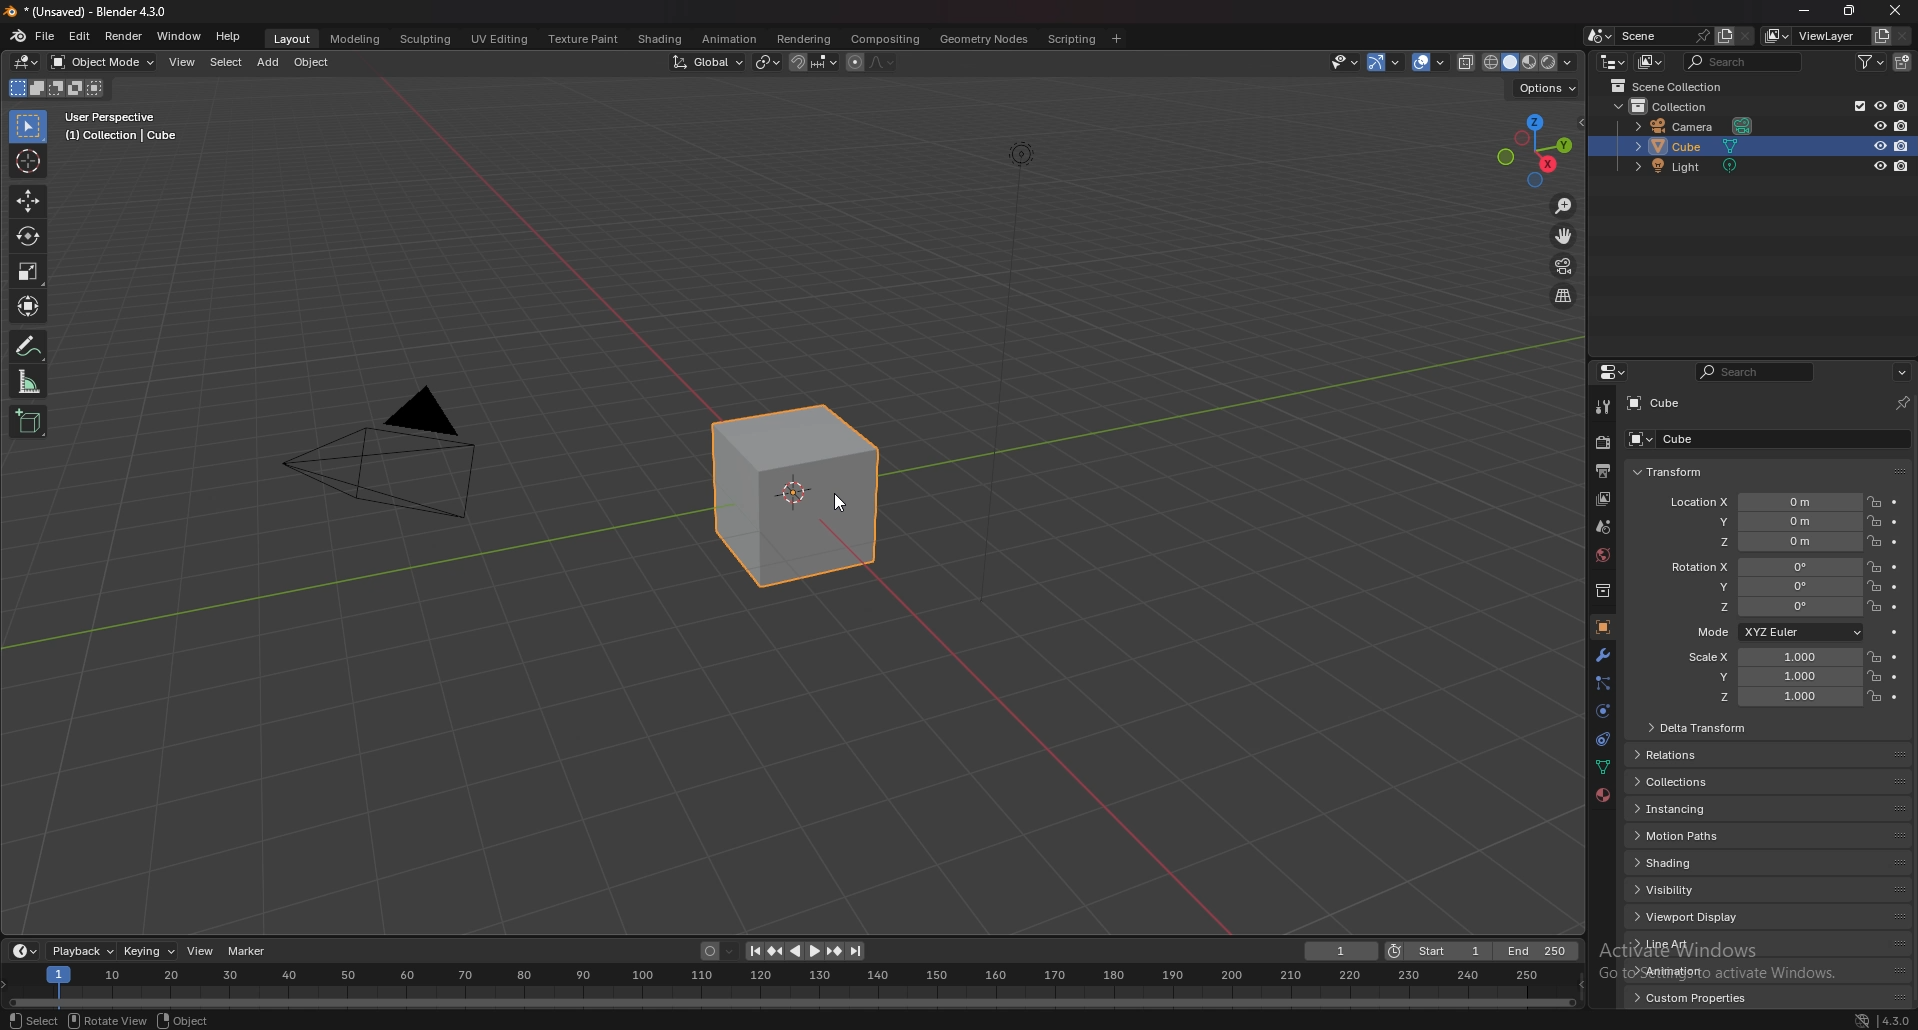  What do you see at coordinates (585, 39) in the screenshot?
I see `texture paint` at bounding box center [585, 39].